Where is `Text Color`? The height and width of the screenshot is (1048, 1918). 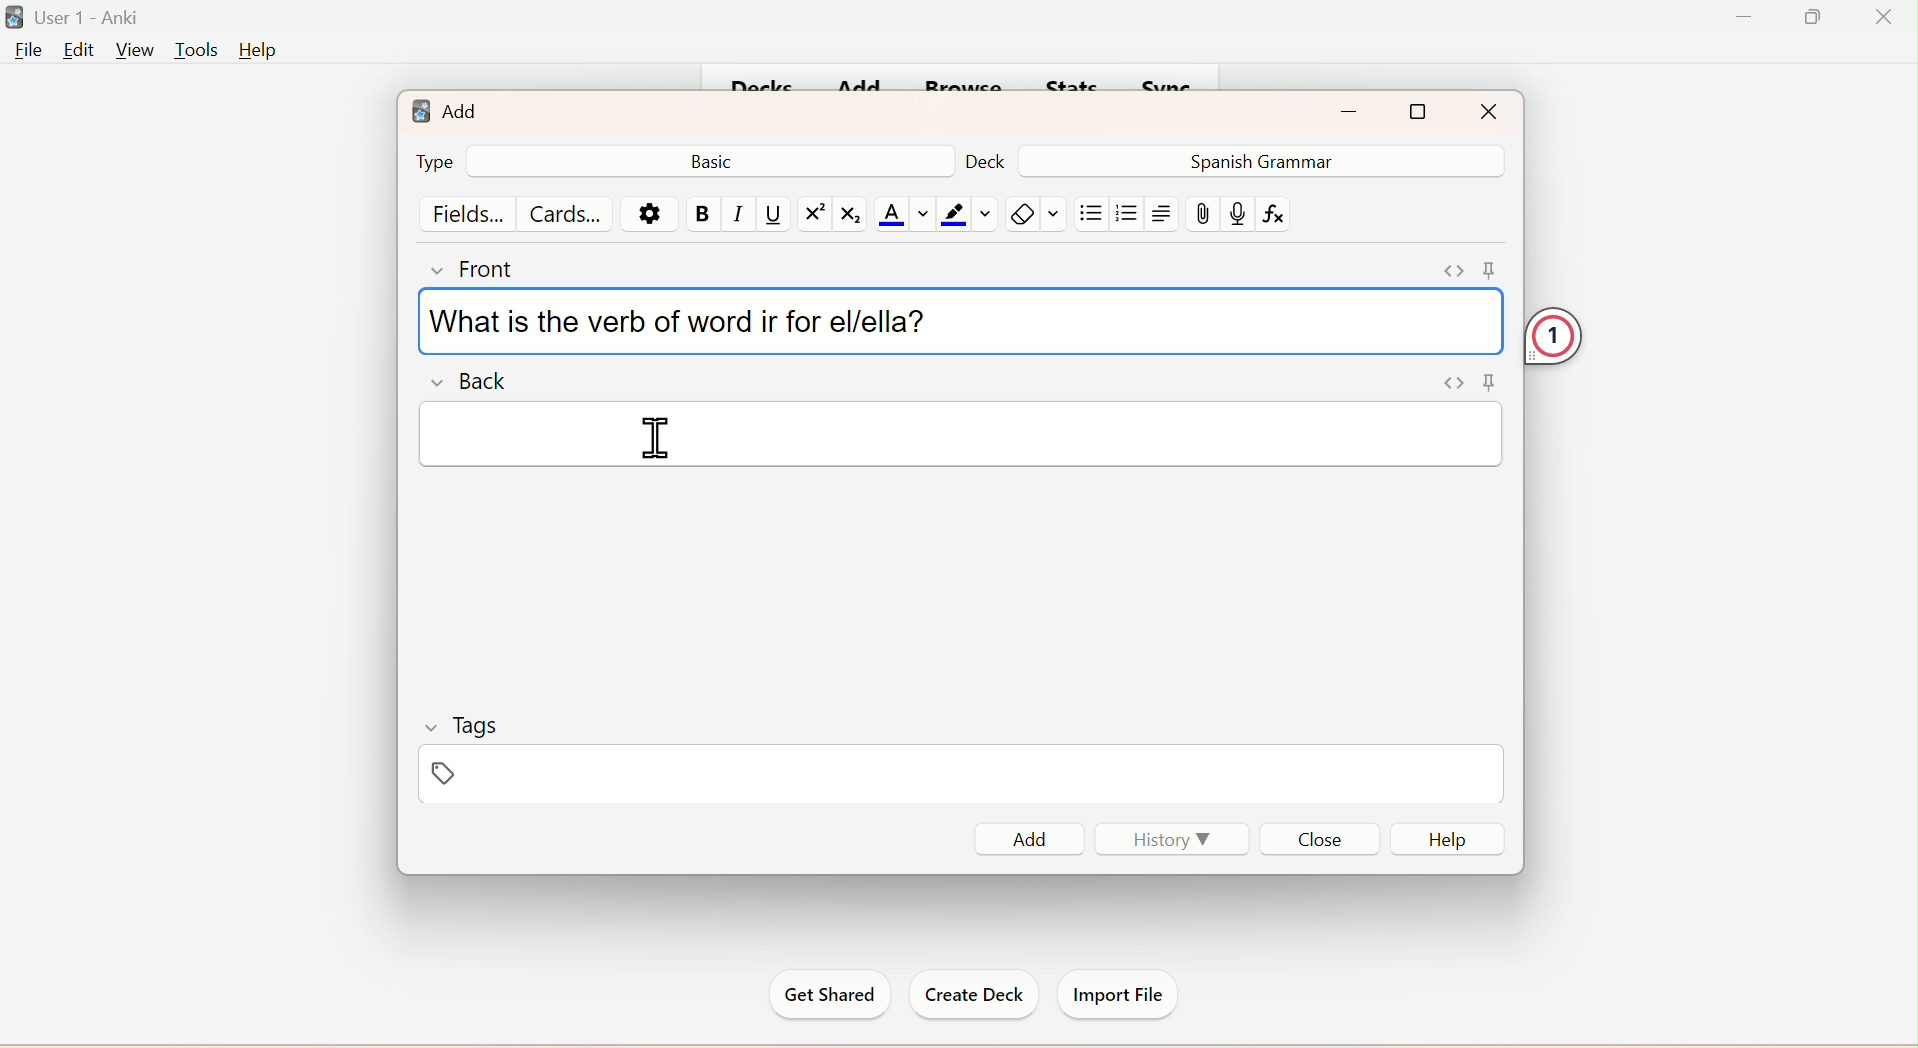 Text Color is located at coordinates (902, 215).